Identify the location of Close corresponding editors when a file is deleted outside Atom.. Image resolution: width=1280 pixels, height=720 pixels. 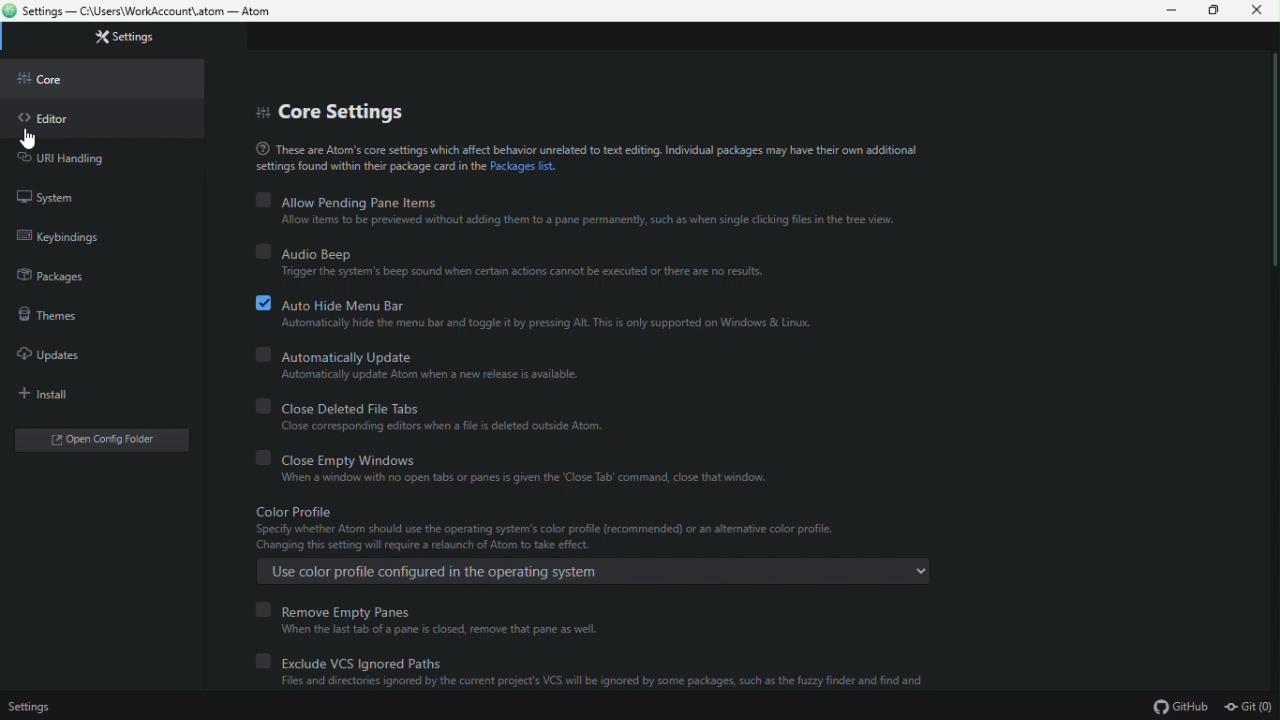
(455, 426).